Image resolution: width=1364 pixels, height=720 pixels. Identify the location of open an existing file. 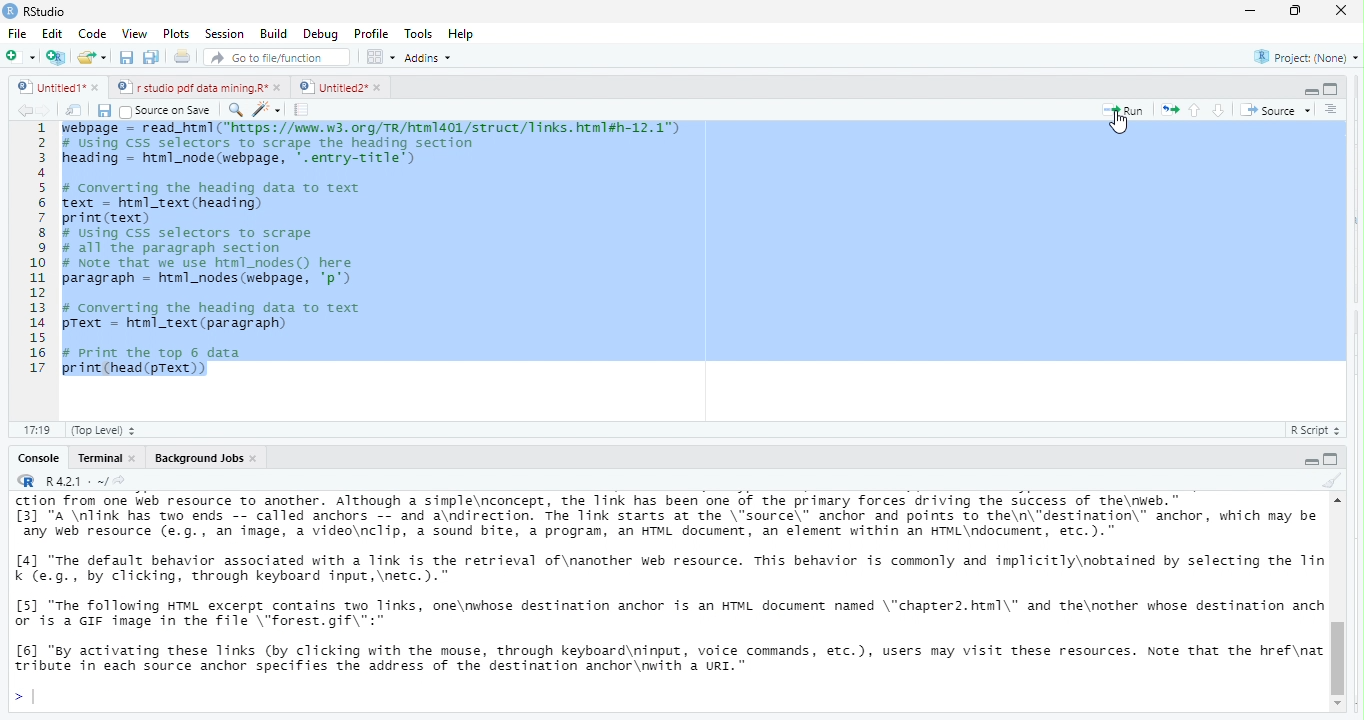
(93, 56).